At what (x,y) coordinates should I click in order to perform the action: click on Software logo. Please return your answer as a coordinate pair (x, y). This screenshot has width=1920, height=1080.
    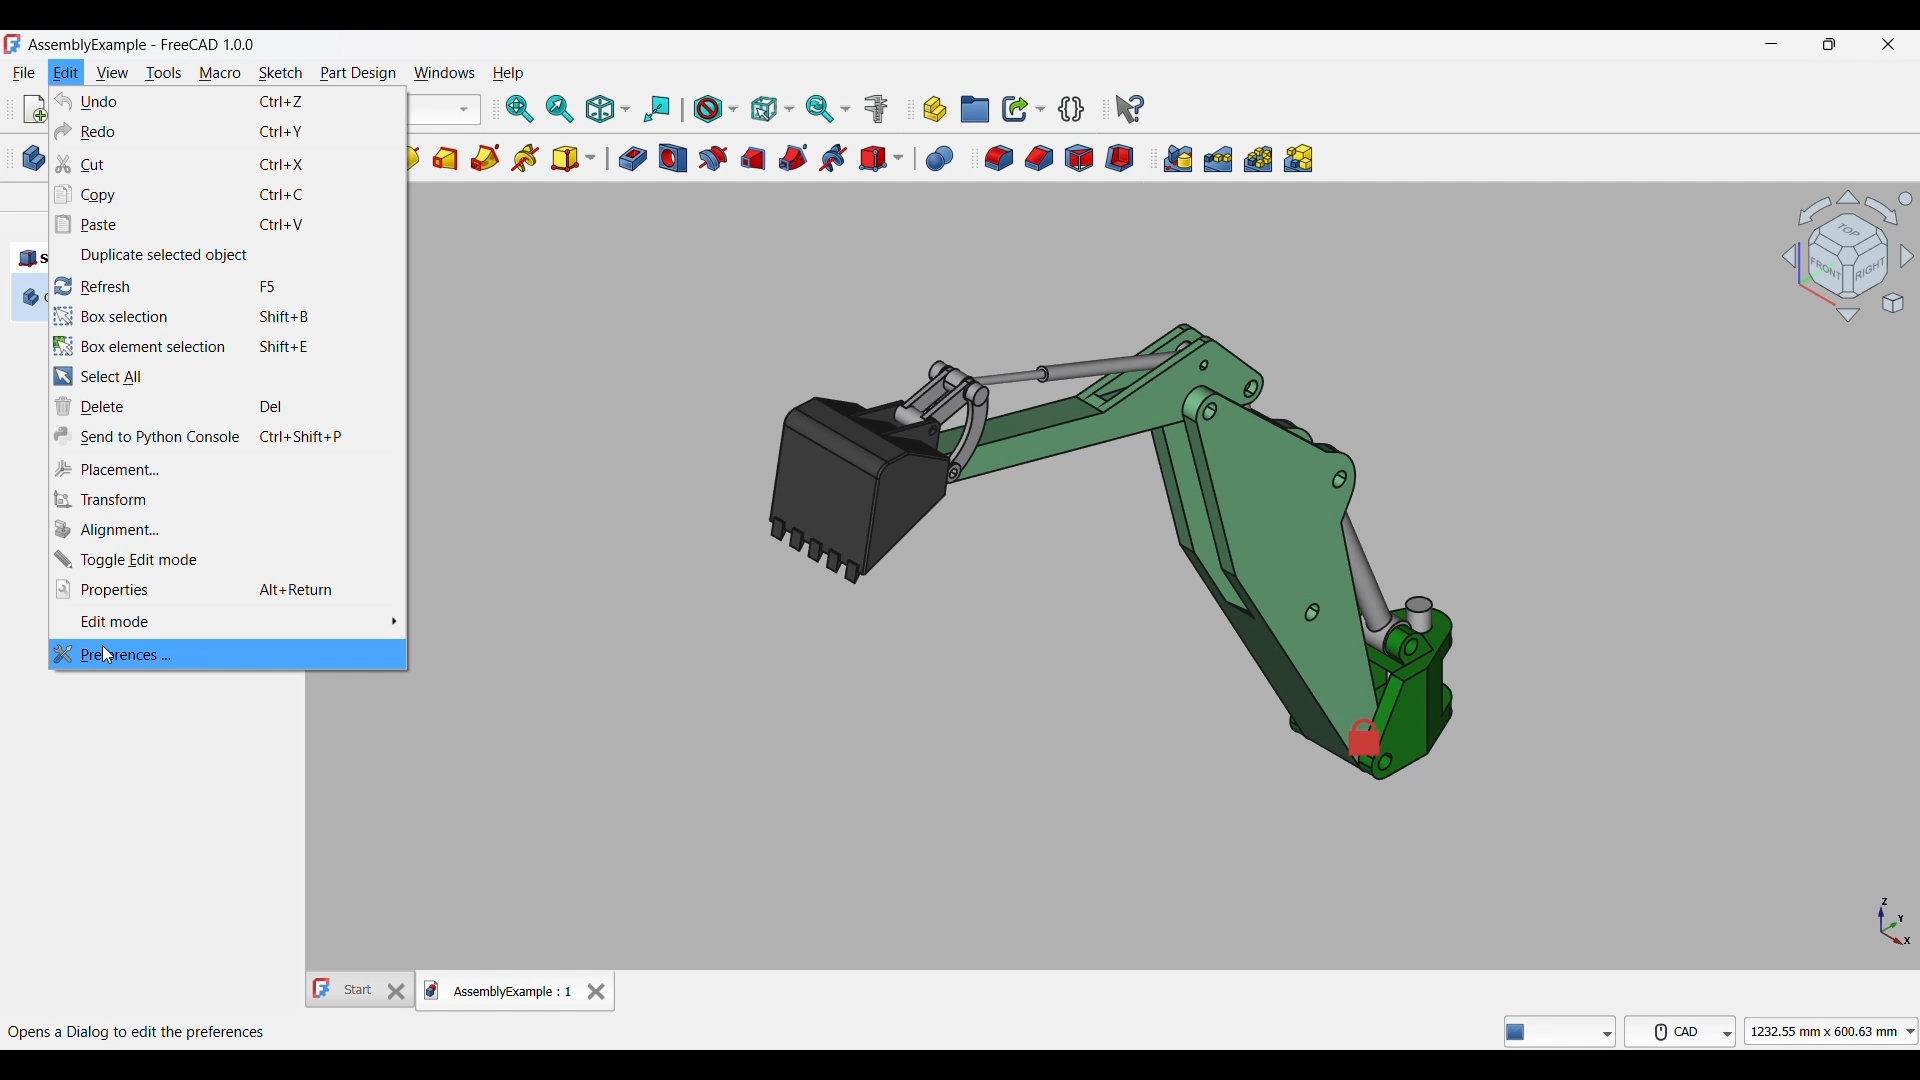
    Looking at the image, I should click on (12, 43).